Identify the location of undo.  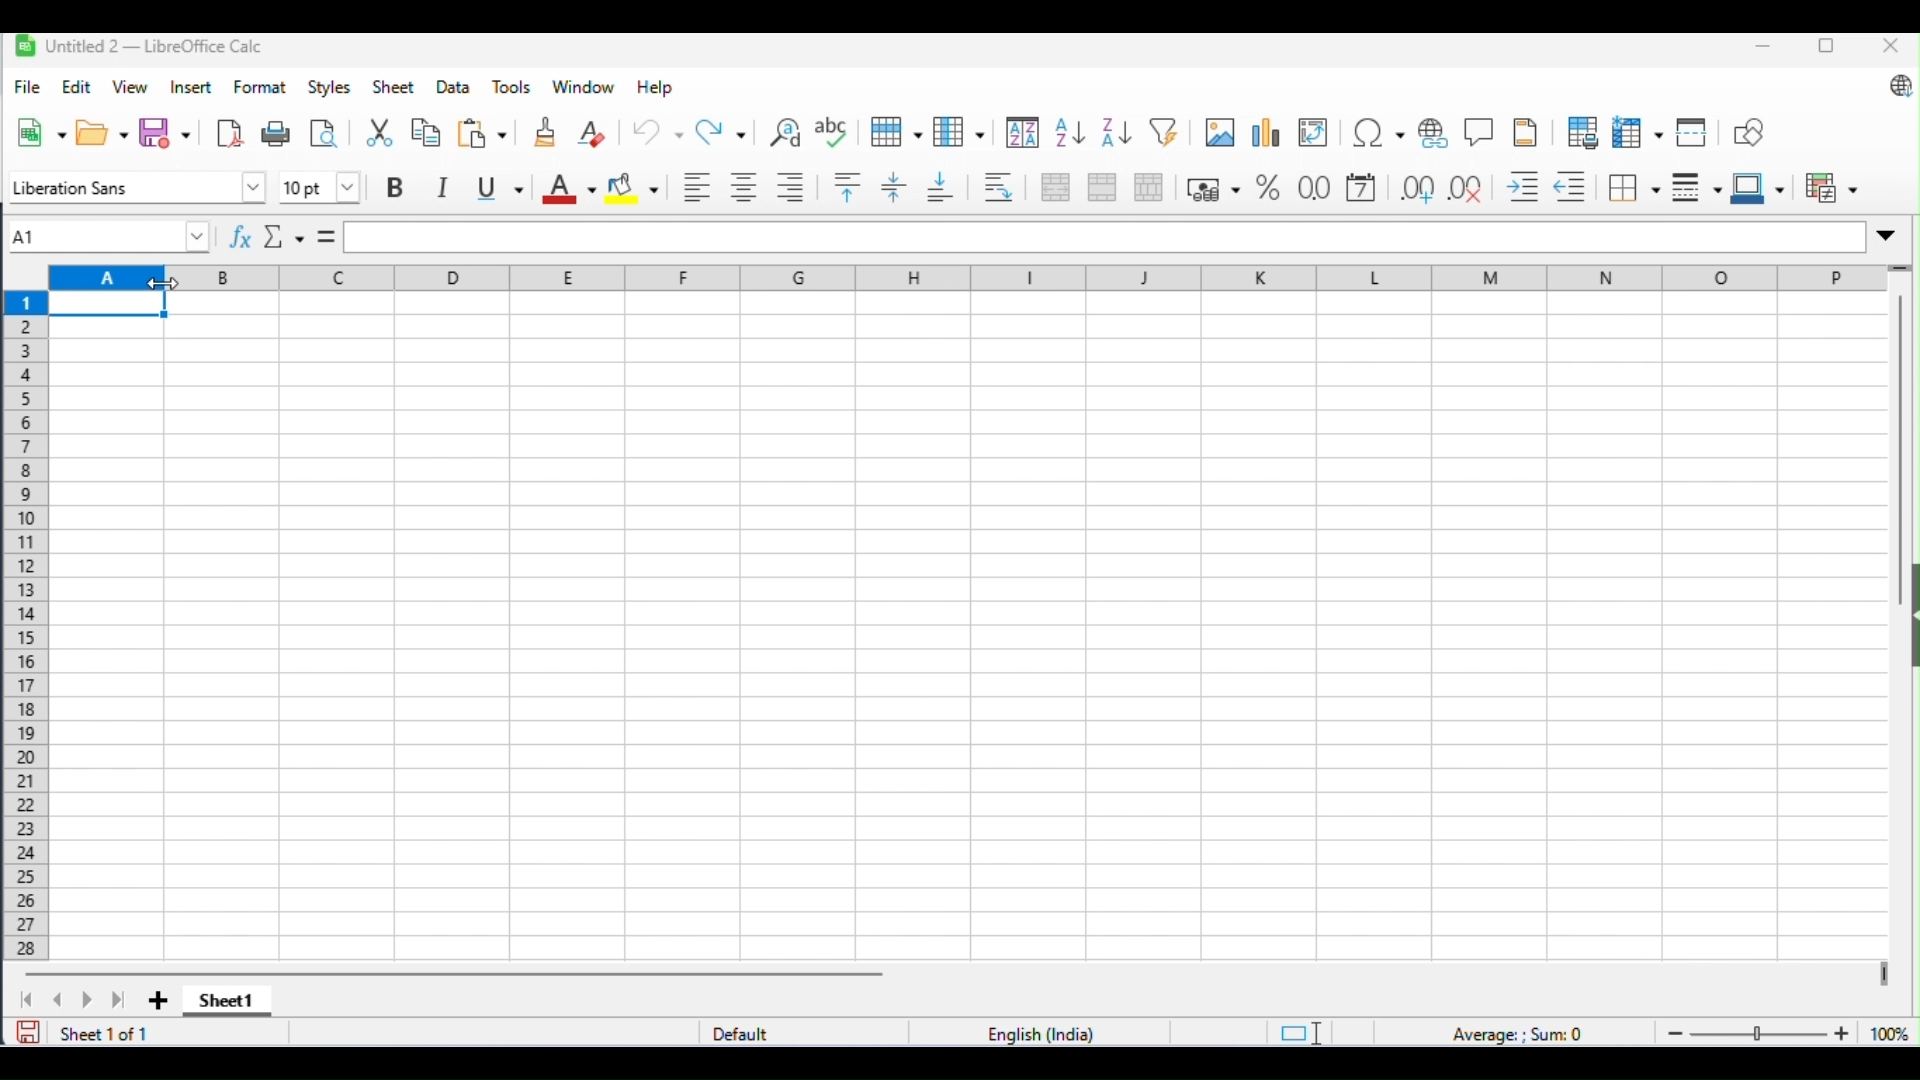
(658, 130).